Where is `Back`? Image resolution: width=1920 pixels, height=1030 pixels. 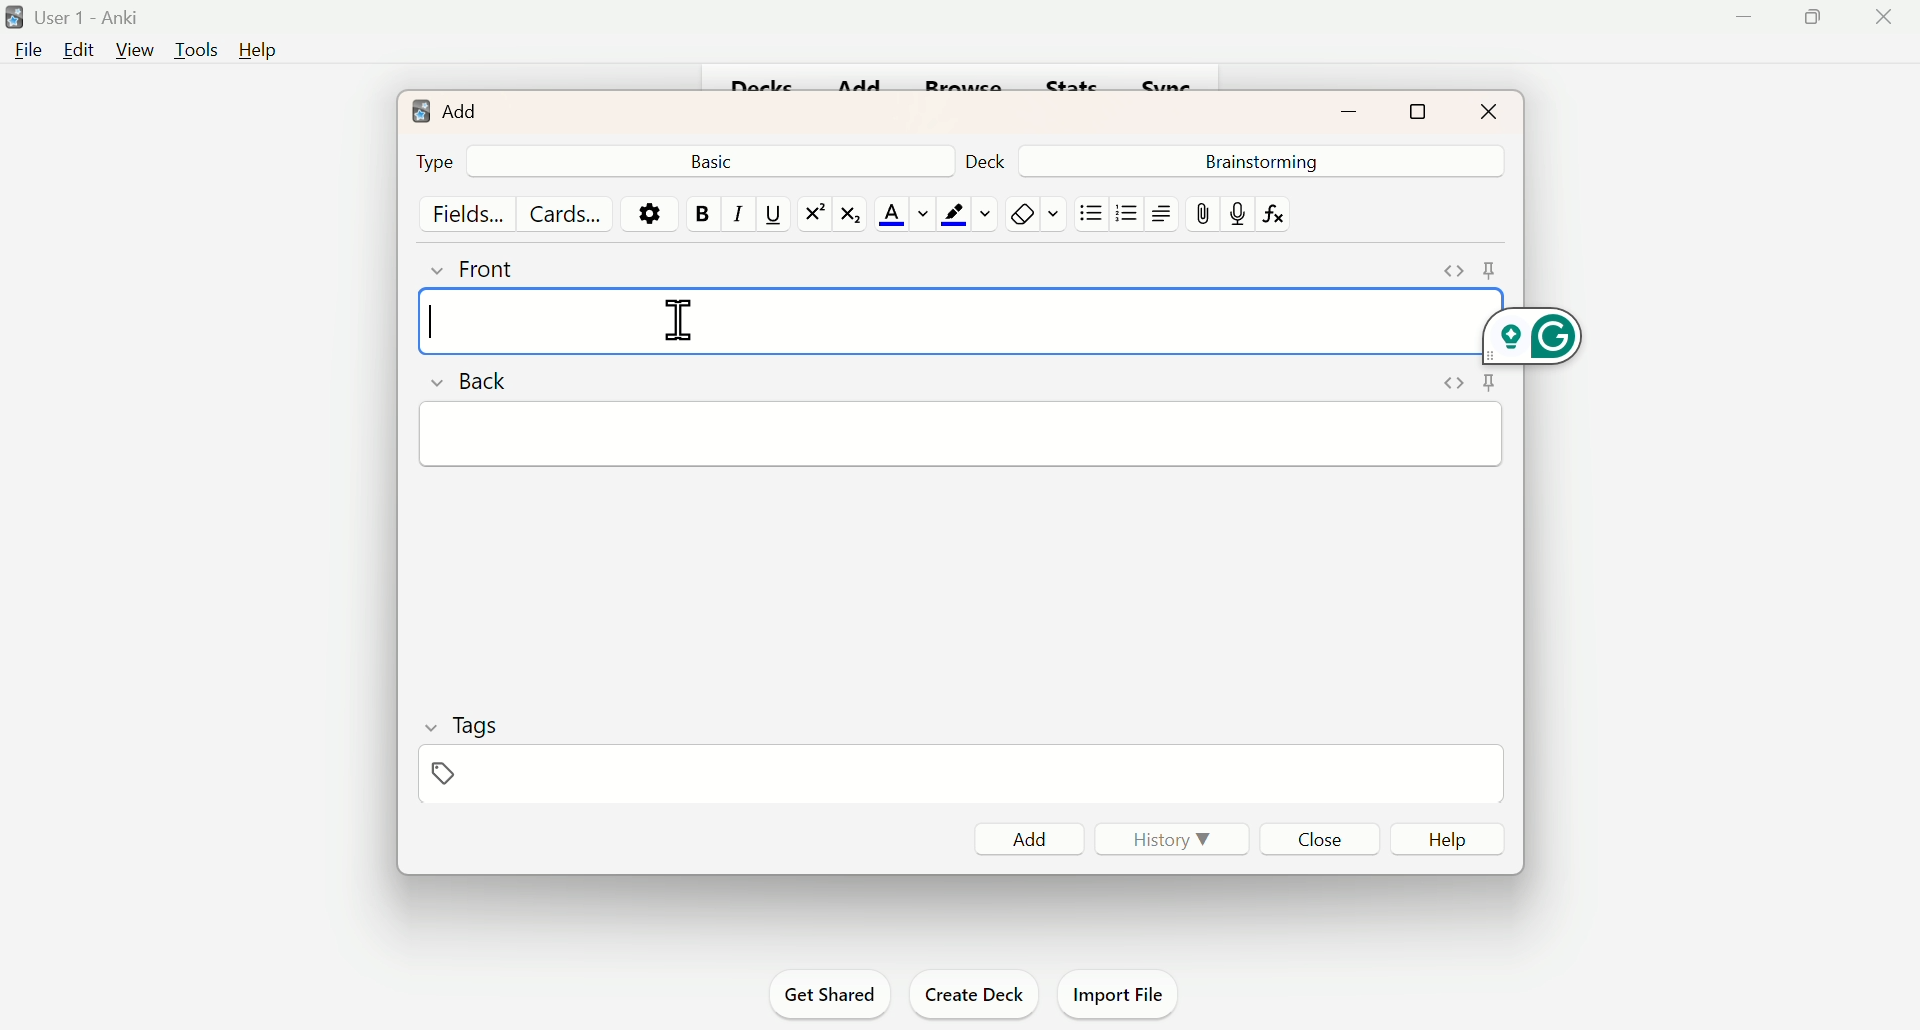 Back is located at coordinates (475, 379).